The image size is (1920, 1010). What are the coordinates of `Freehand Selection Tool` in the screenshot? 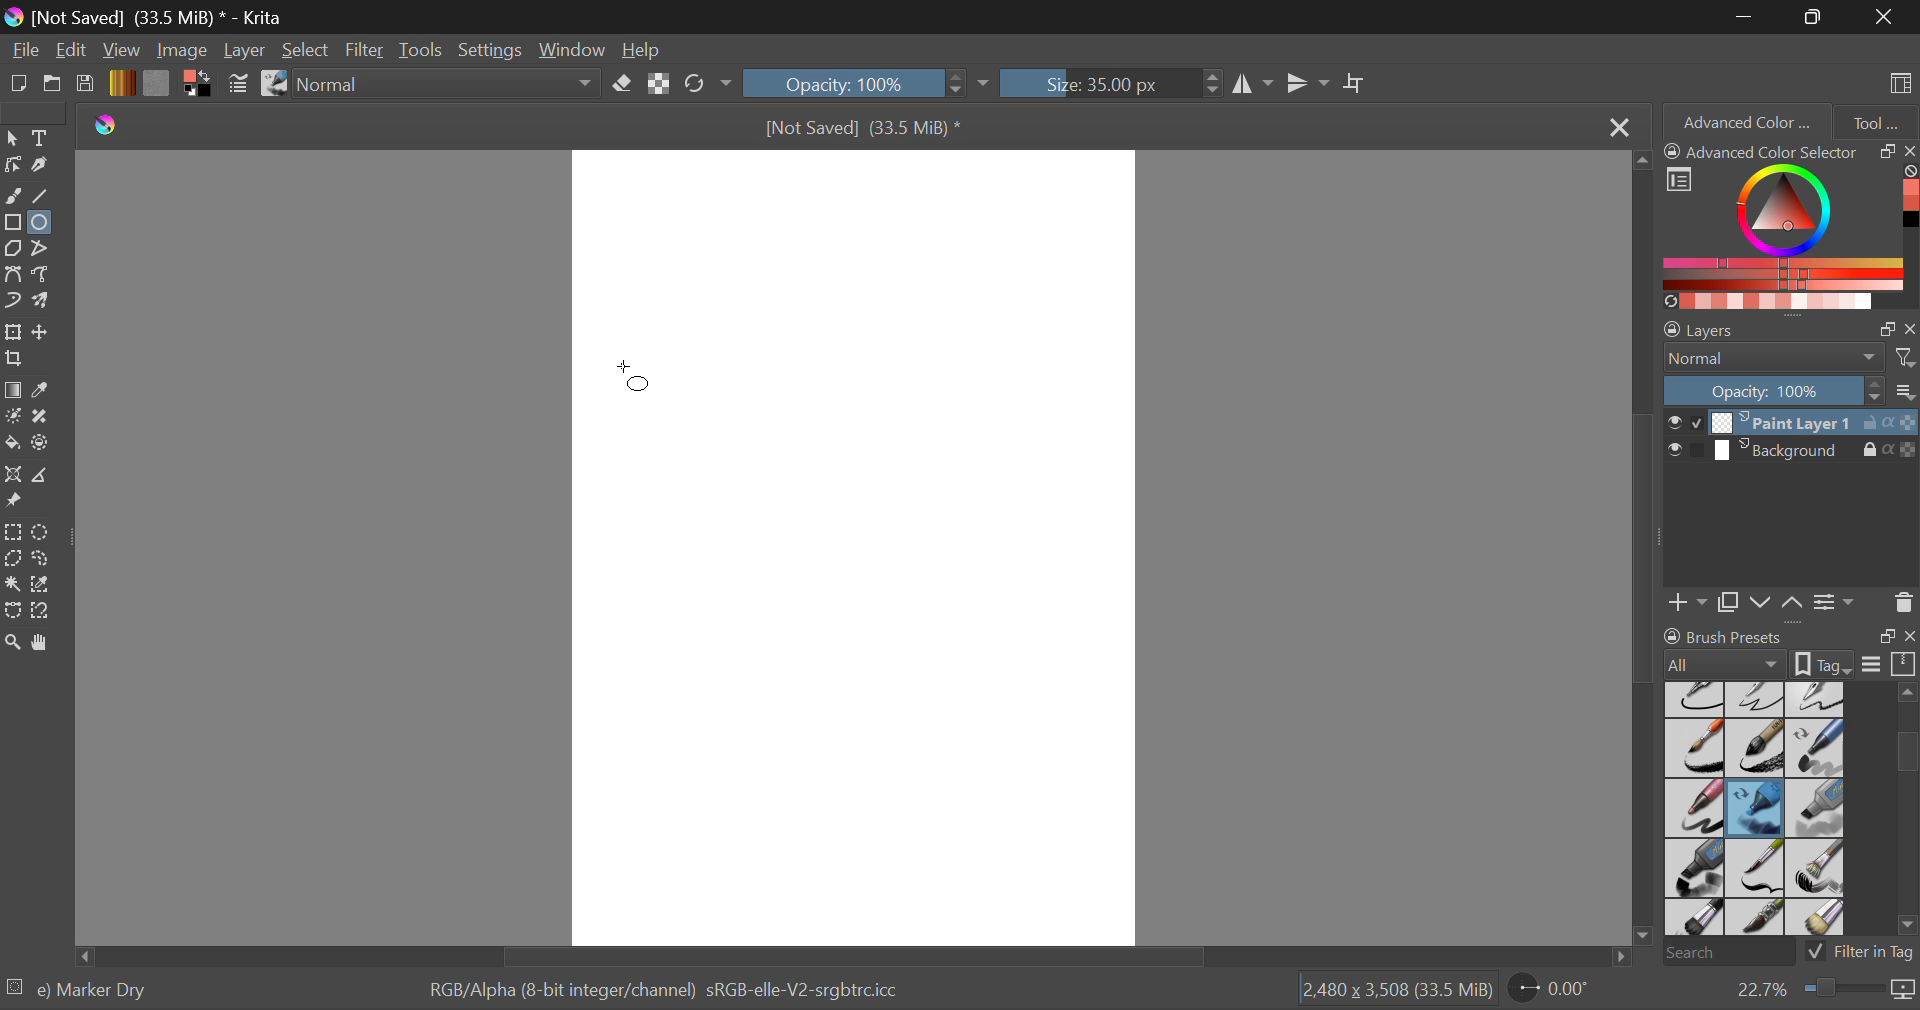 It's located at (43, 558).